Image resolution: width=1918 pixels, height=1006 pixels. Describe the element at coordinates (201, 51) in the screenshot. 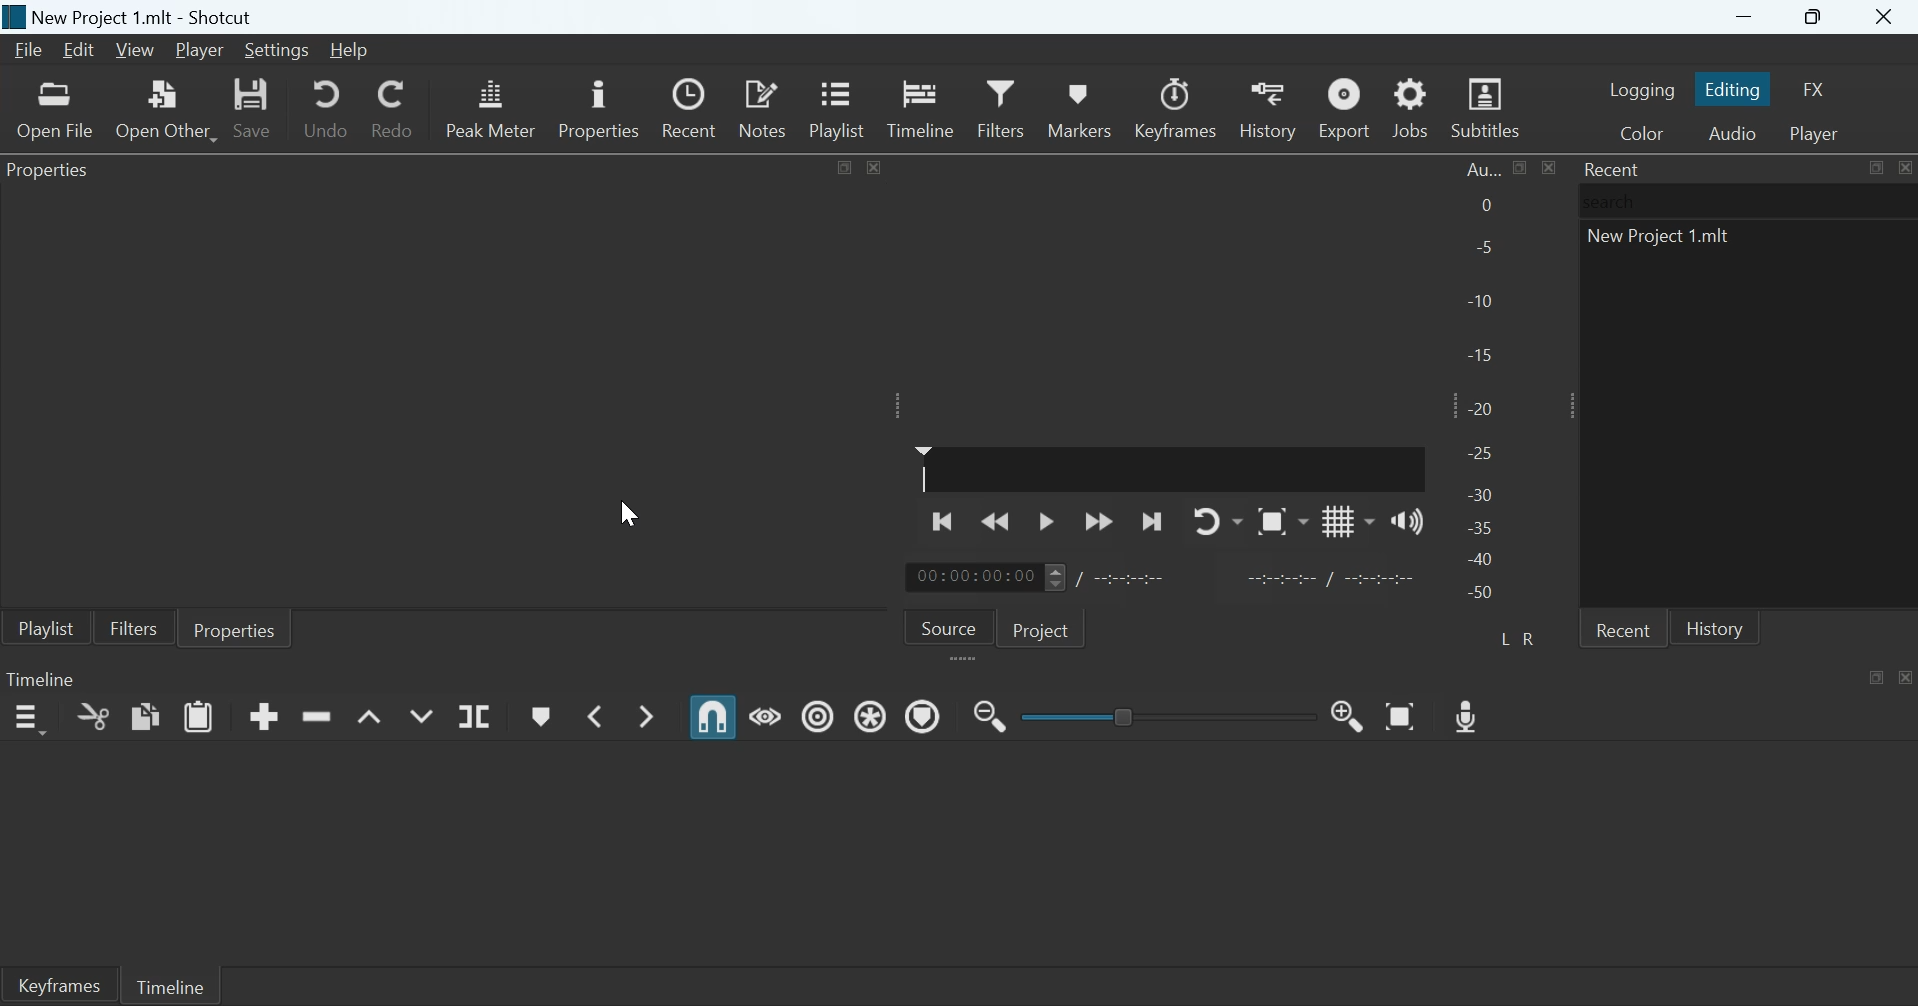

I see `Player` at that location.